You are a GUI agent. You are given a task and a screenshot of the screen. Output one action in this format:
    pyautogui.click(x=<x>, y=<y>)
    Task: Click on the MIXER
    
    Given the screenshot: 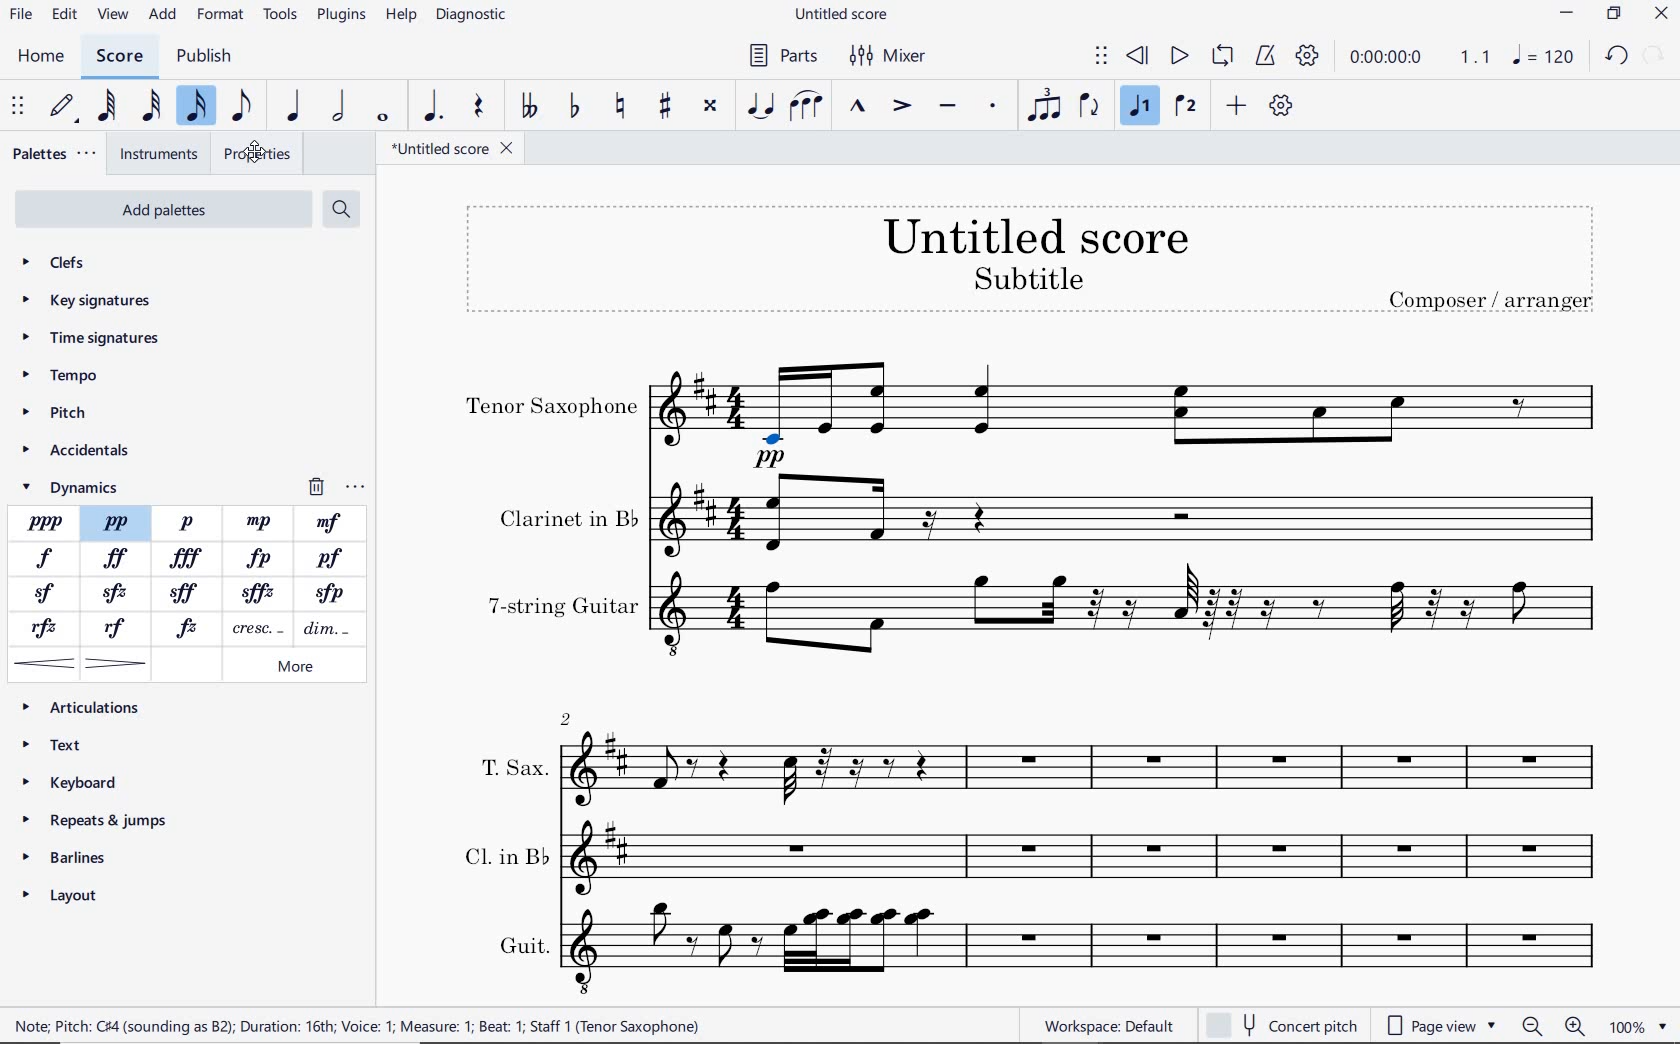 What is the action you would take?
    pyautogui.click(x=889, y=57)
    